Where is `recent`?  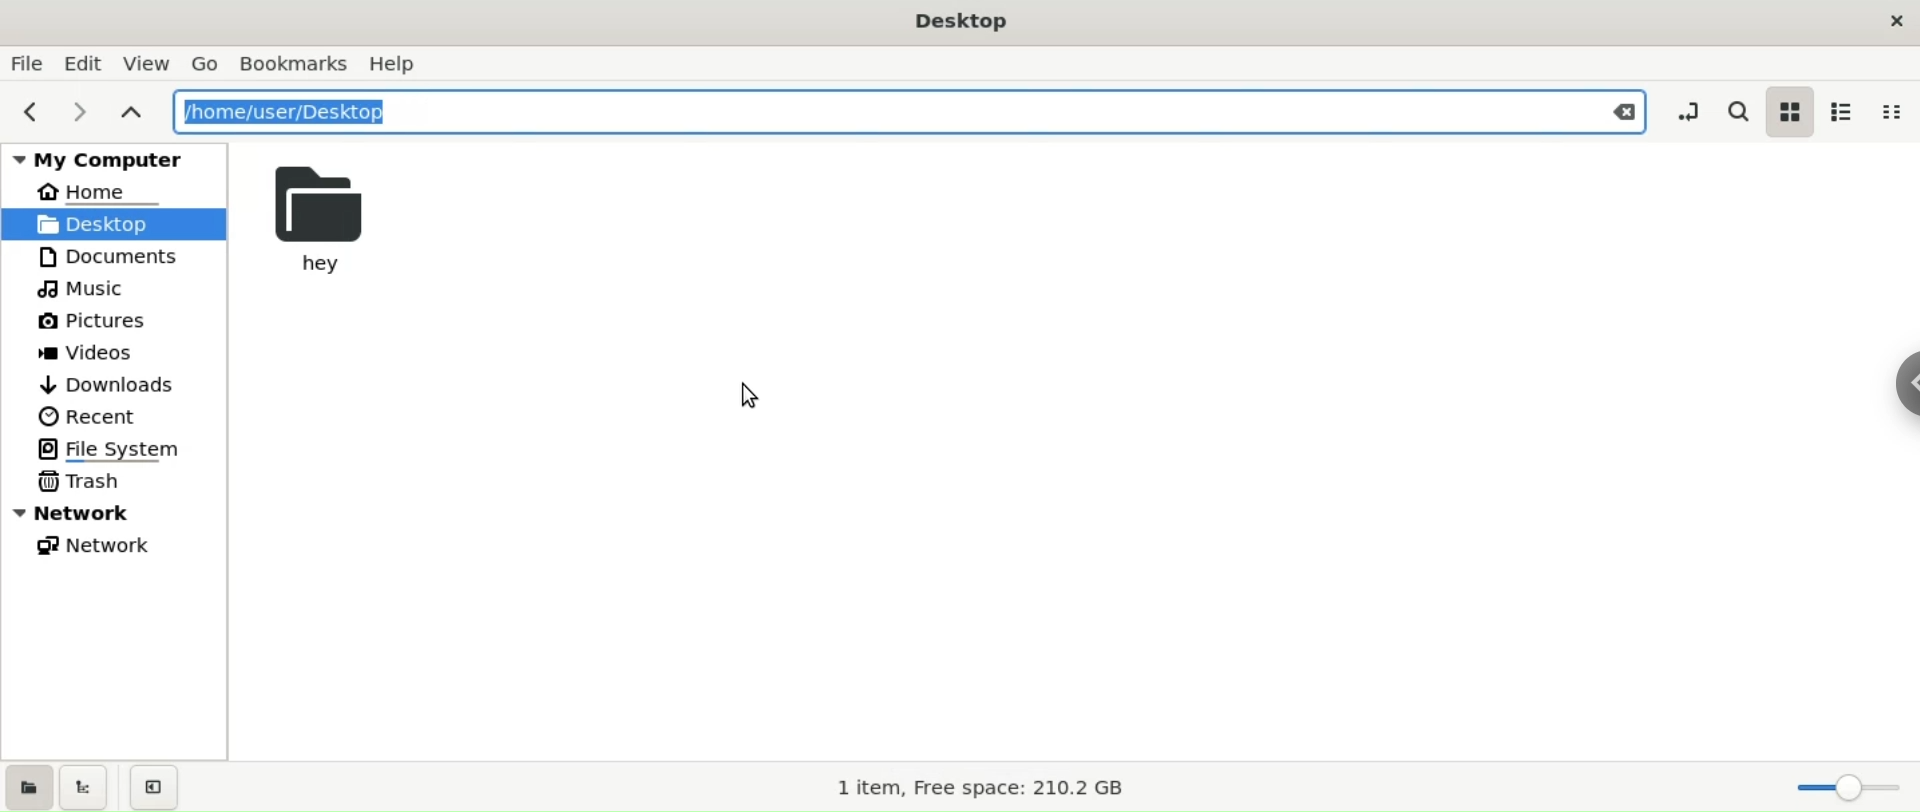
recent is located at coordinates (91, 418).